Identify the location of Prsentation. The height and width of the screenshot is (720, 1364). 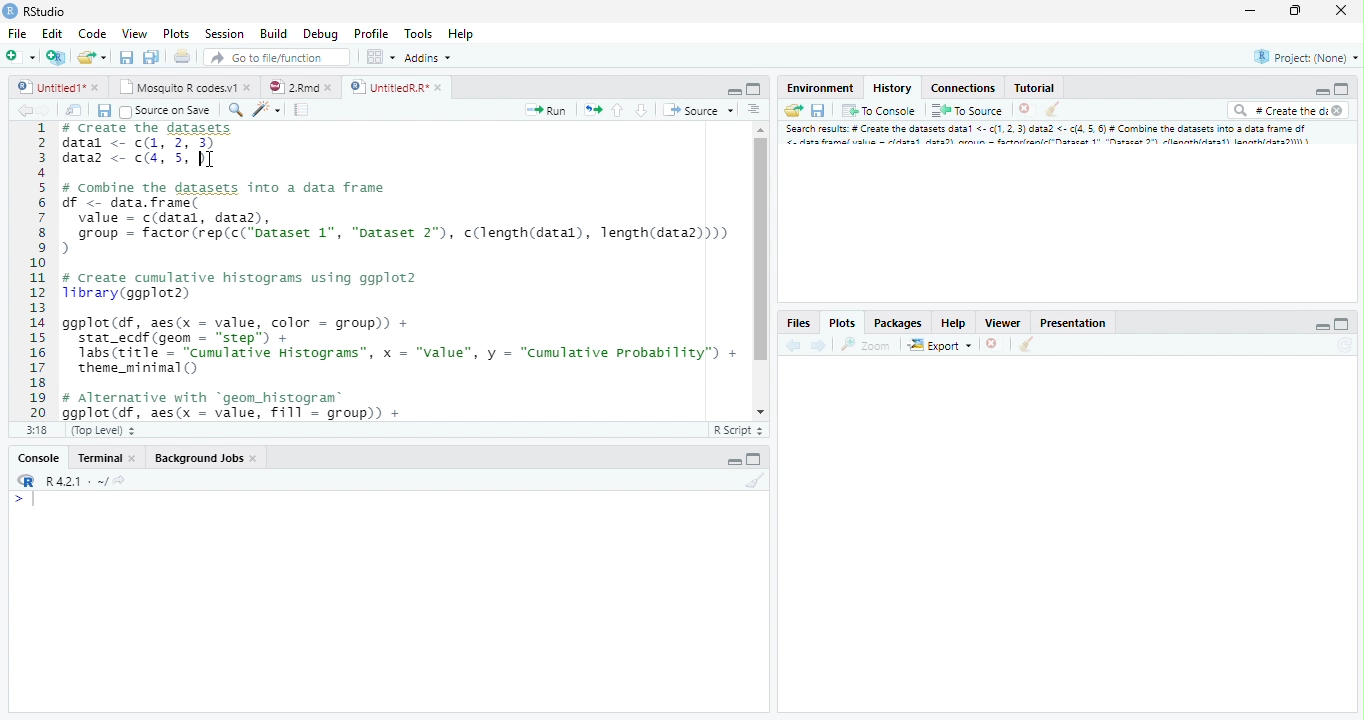
(1069, 321).